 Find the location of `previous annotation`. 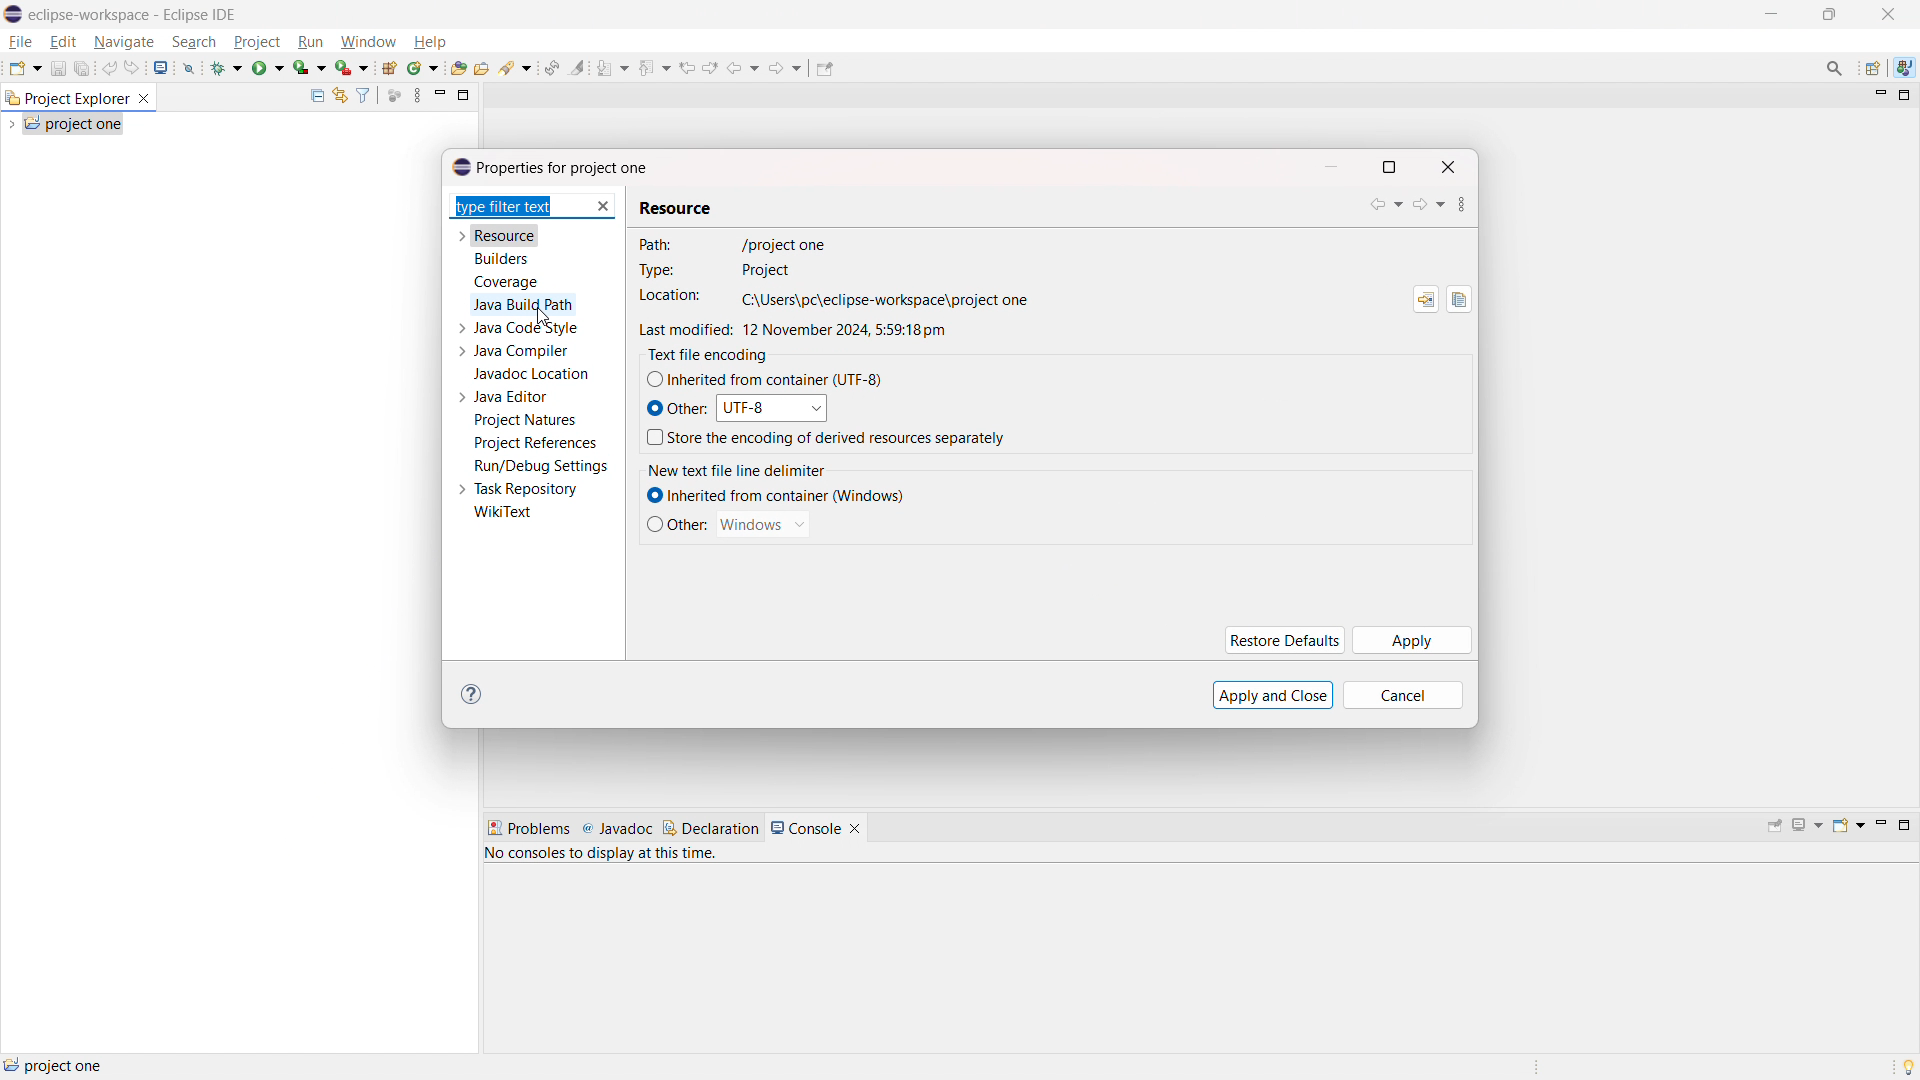

previous annotation is located at coordinates (653, 66).